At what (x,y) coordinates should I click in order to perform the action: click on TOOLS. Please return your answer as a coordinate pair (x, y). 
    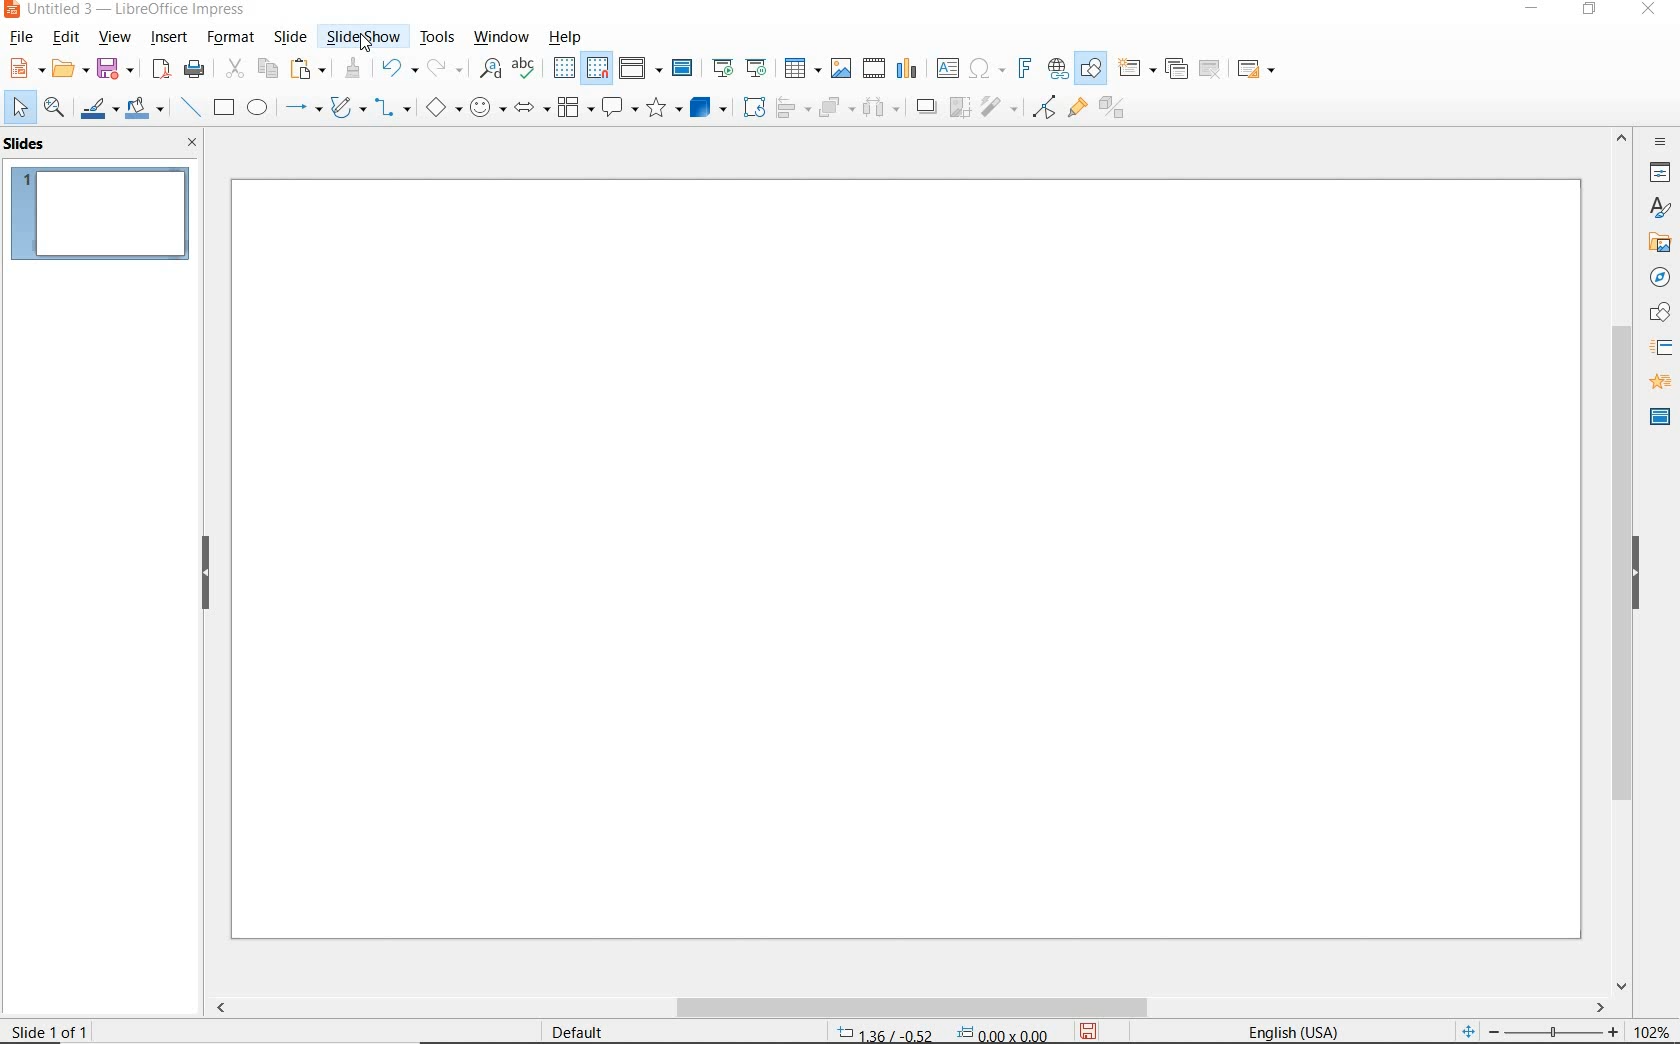
    Looking at the image, I should click on (438, 36).